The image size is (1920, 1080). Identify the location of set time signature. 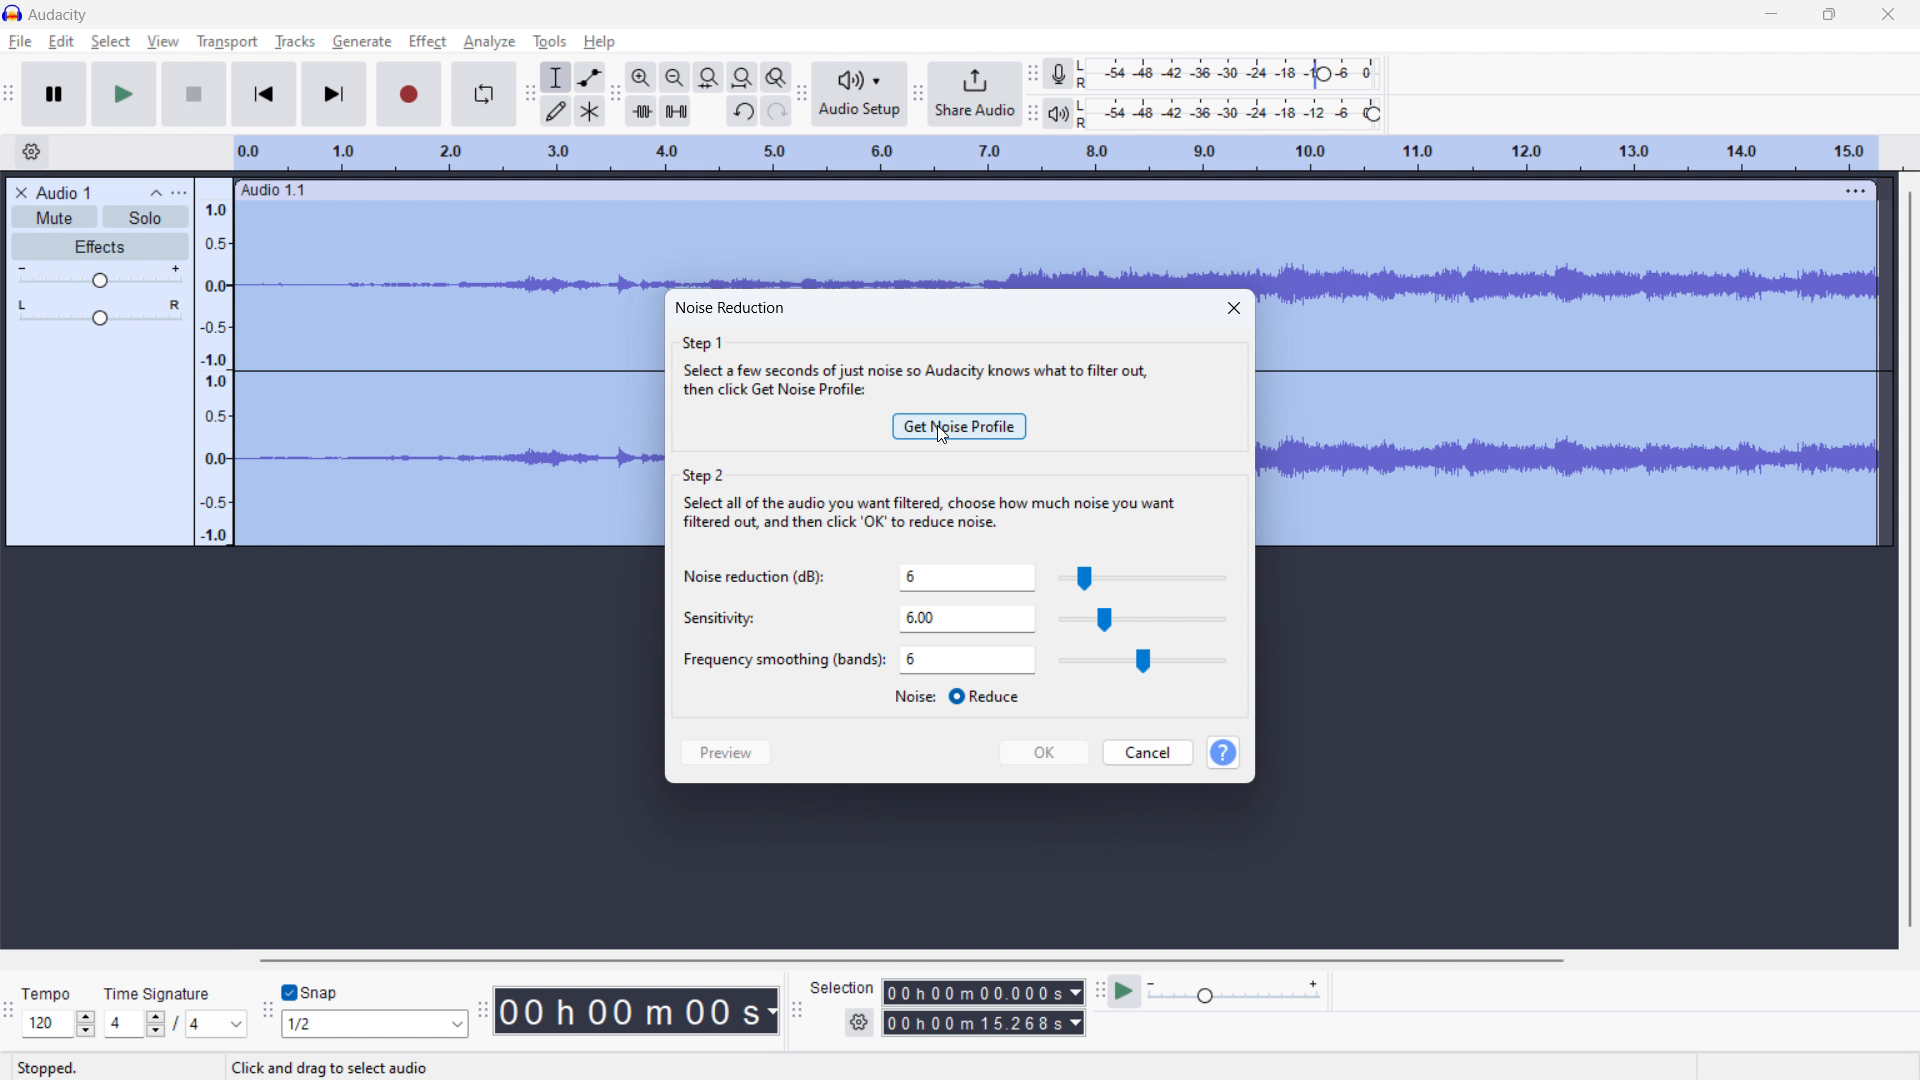
(176, 1011).